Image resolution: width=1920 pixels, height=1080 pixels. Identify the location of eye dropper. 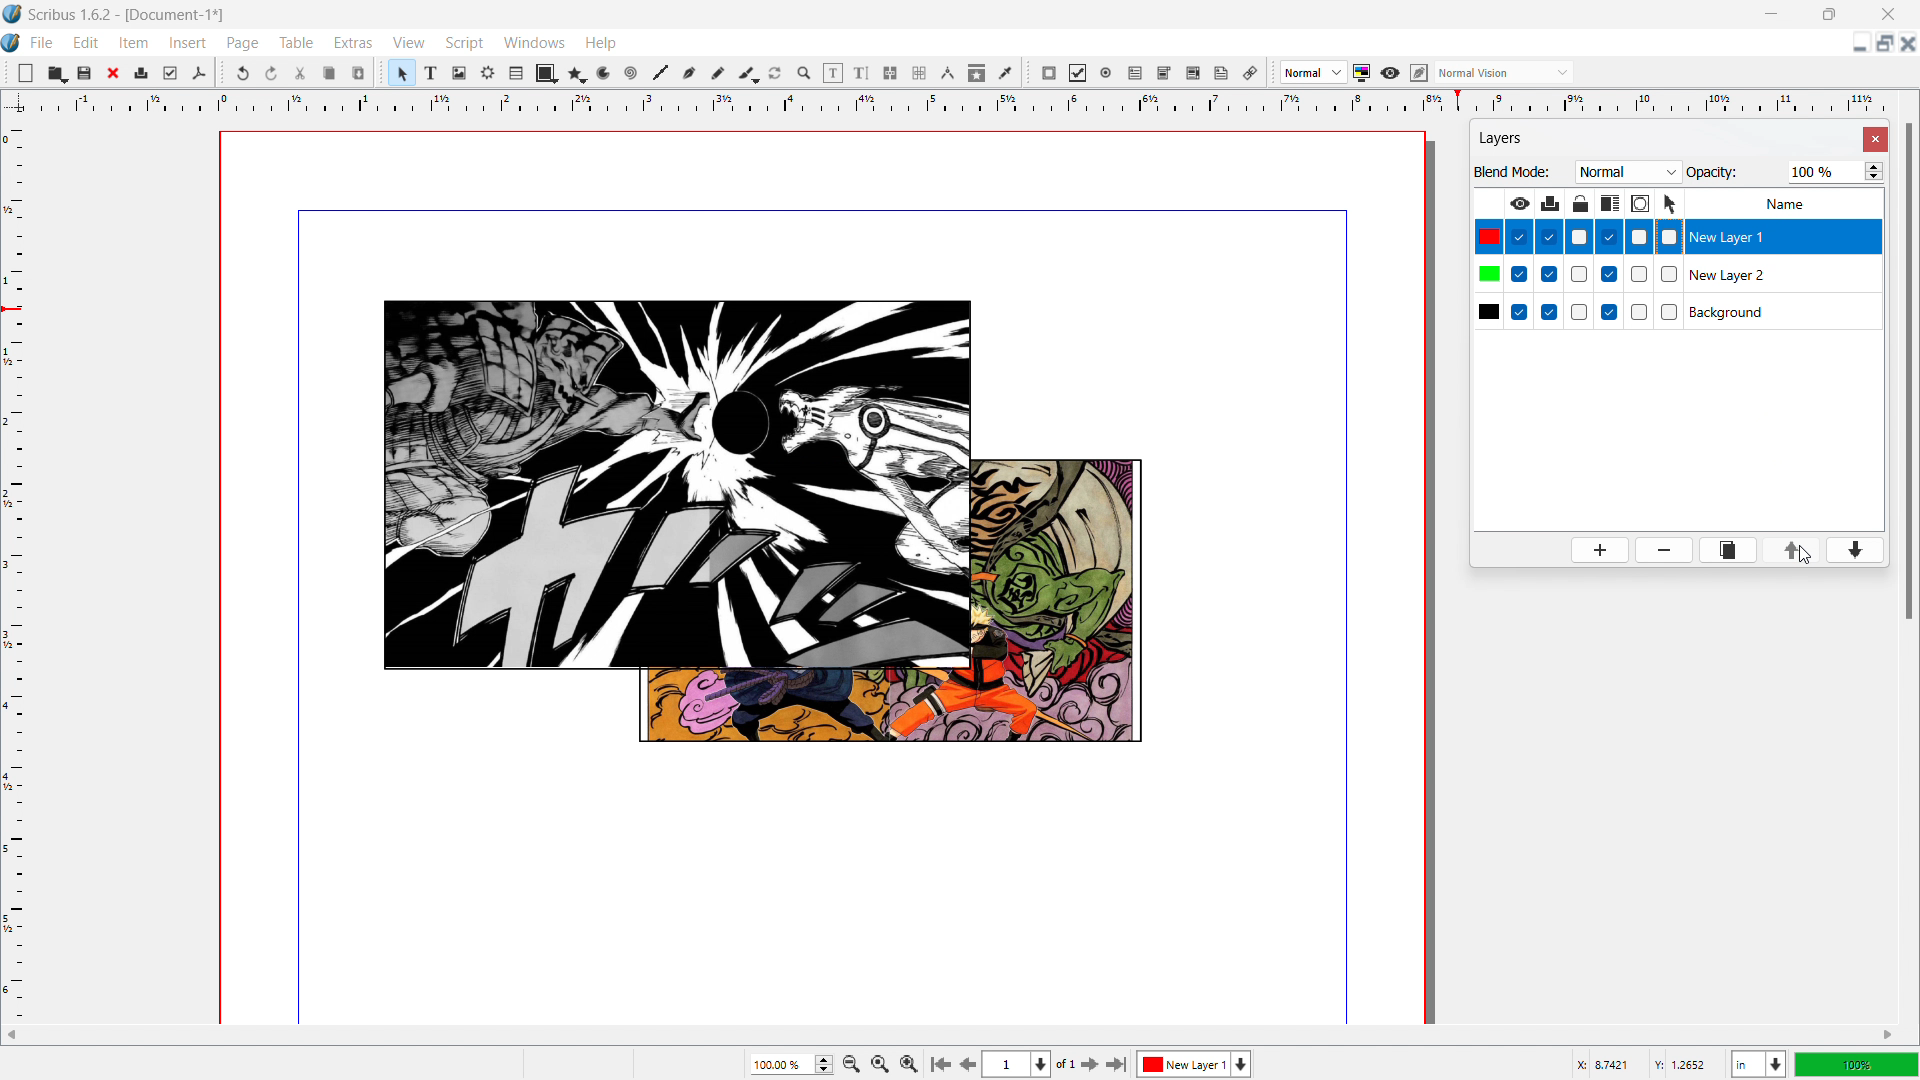
(1005, 74).